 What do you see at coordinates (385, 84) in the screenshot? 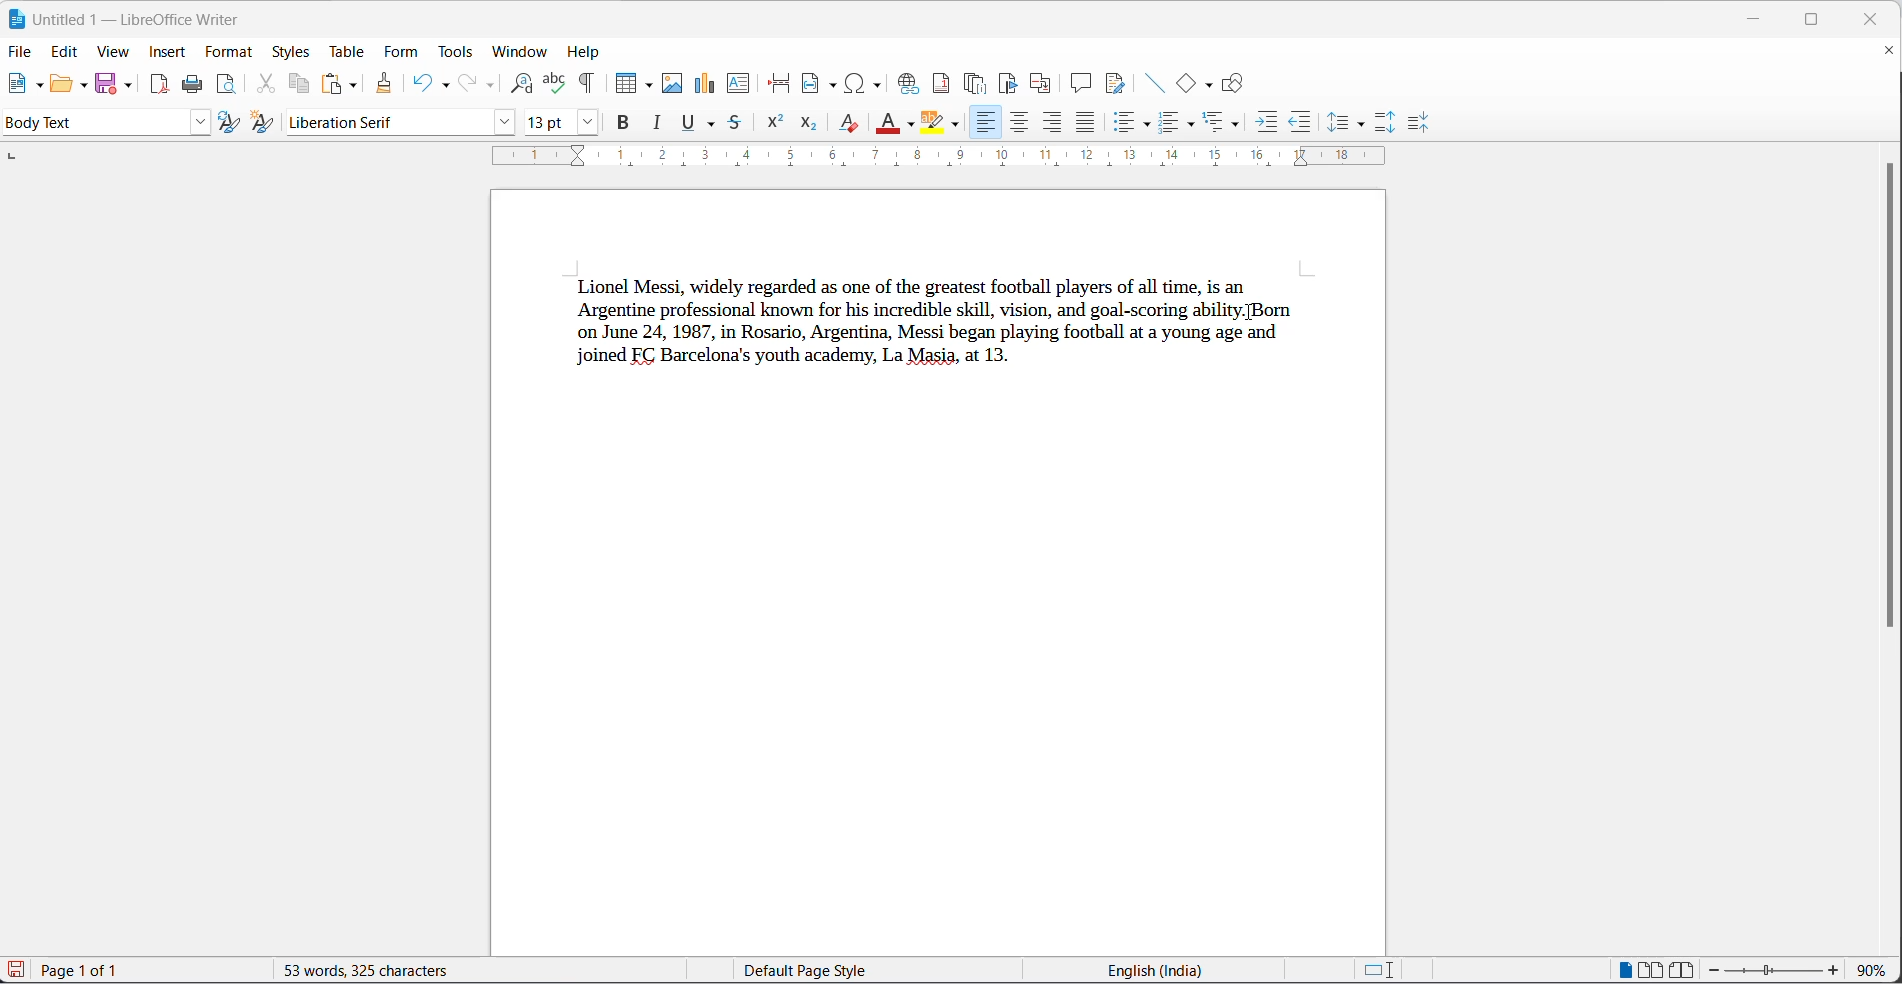
I see `clone formatting` at bounding box center [385, 84].